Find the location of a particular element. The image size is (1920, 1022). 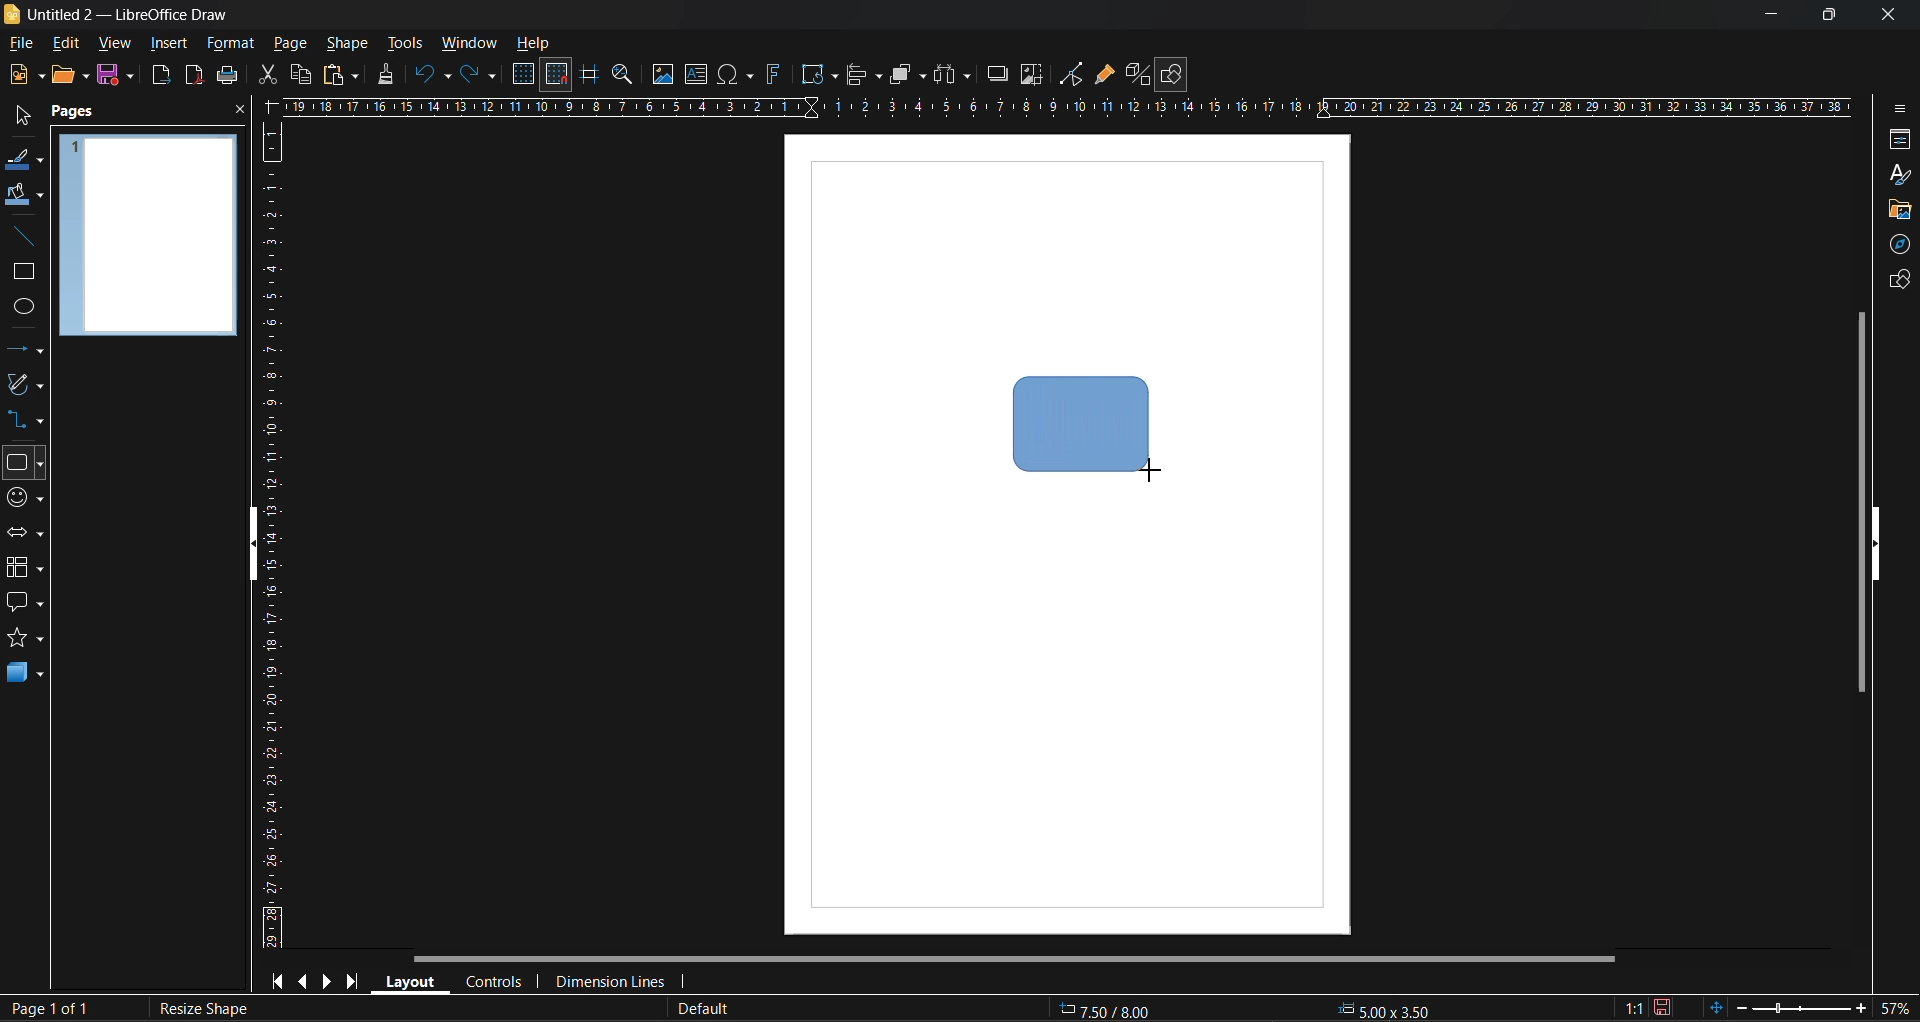

zoom slider is located at coordinates (1798, 1007).